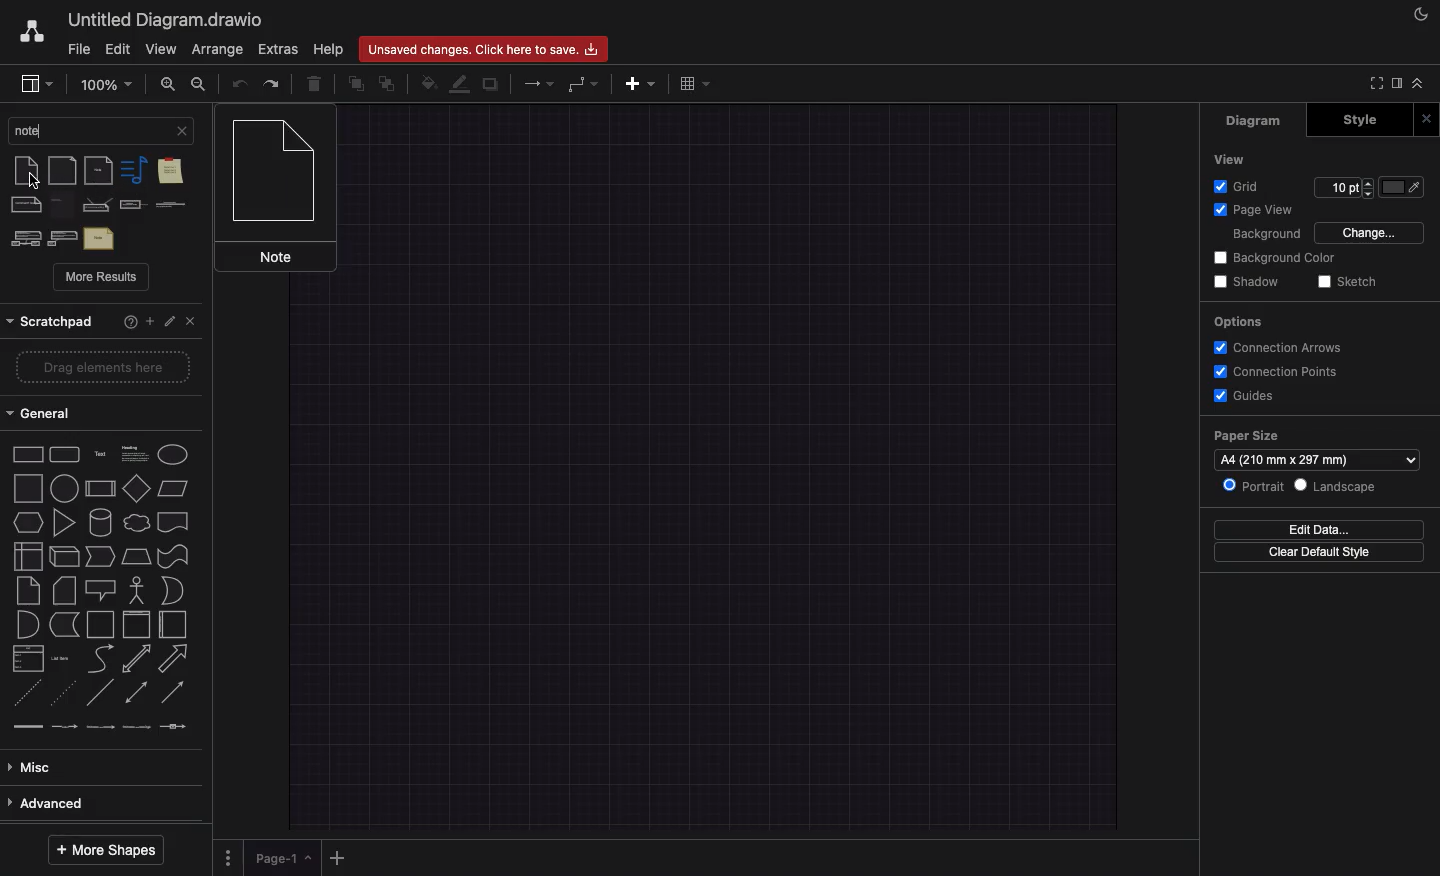  What do you see at coordinates (64, 625) in the screenshot?
I see `data storage` at bounding box center [64, 625].